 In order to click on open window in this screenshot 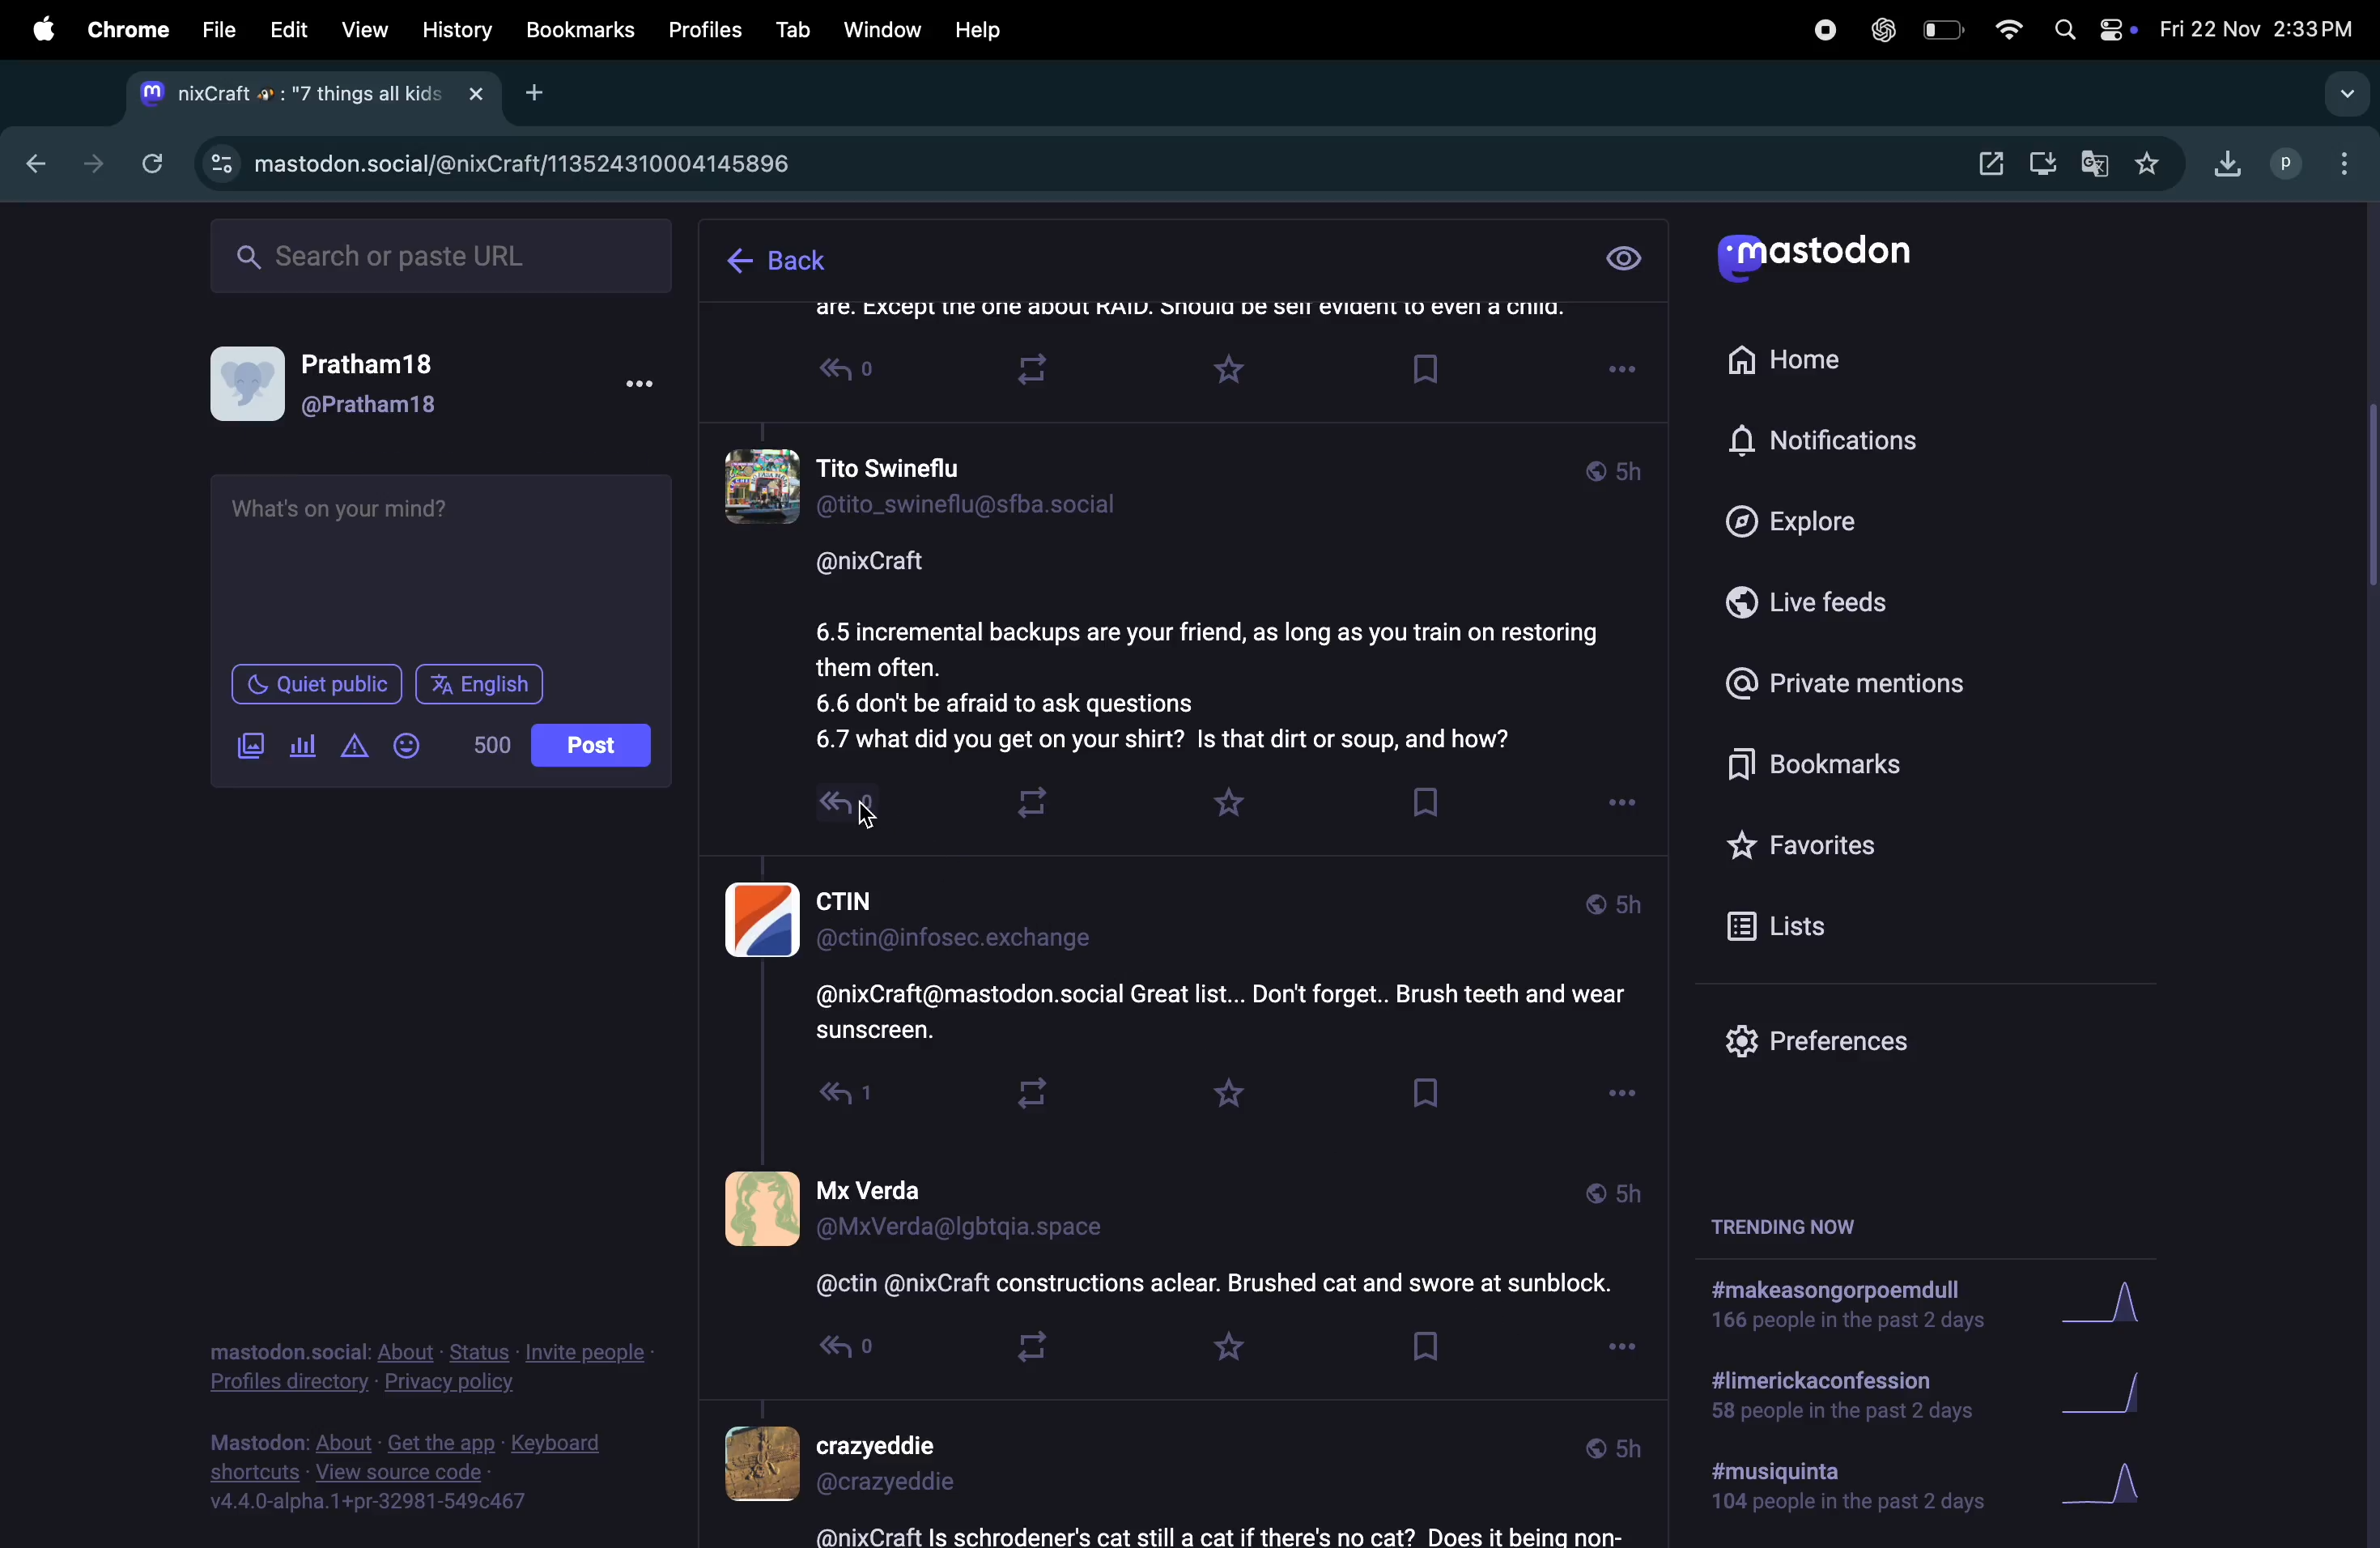, I will do `click(1991, 165)`.